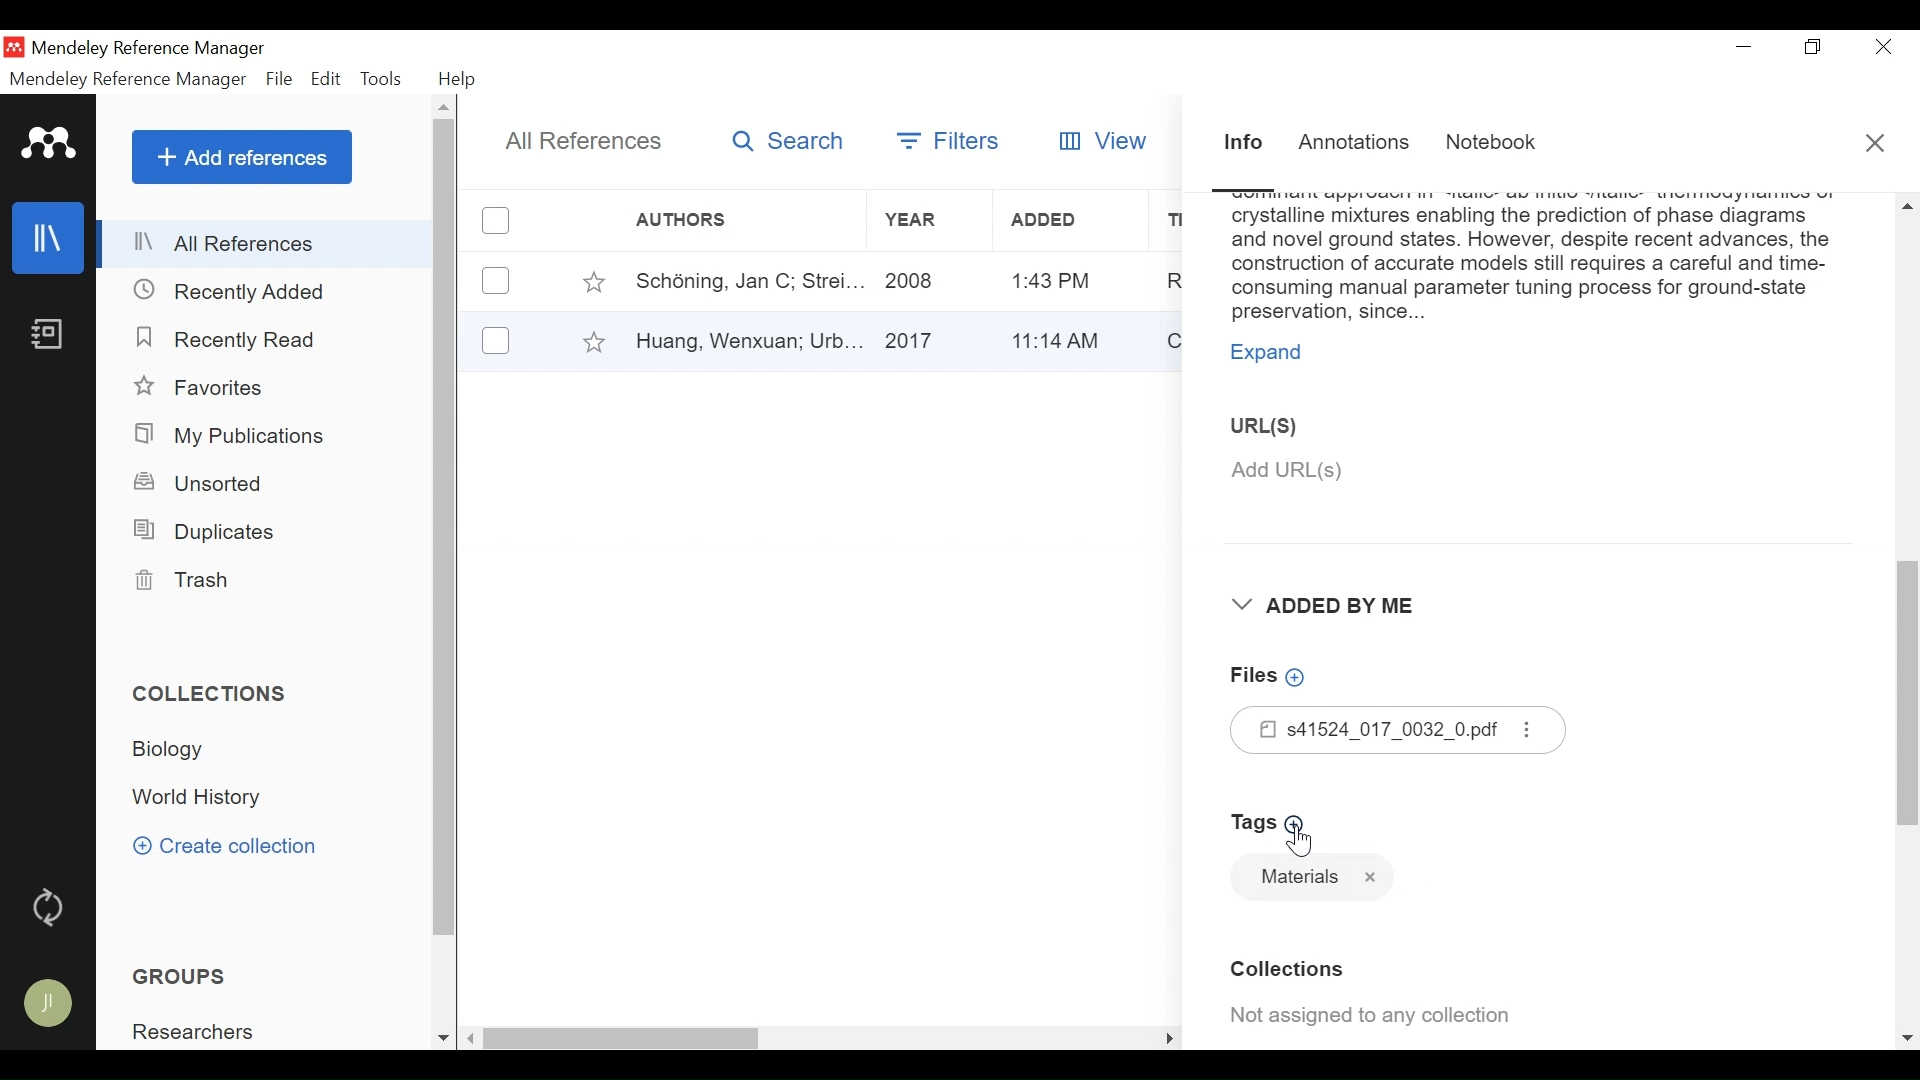 Image resolution: width=1920 pixels, height=1080 pixels. I want to click on Groups, so click(184, 977).